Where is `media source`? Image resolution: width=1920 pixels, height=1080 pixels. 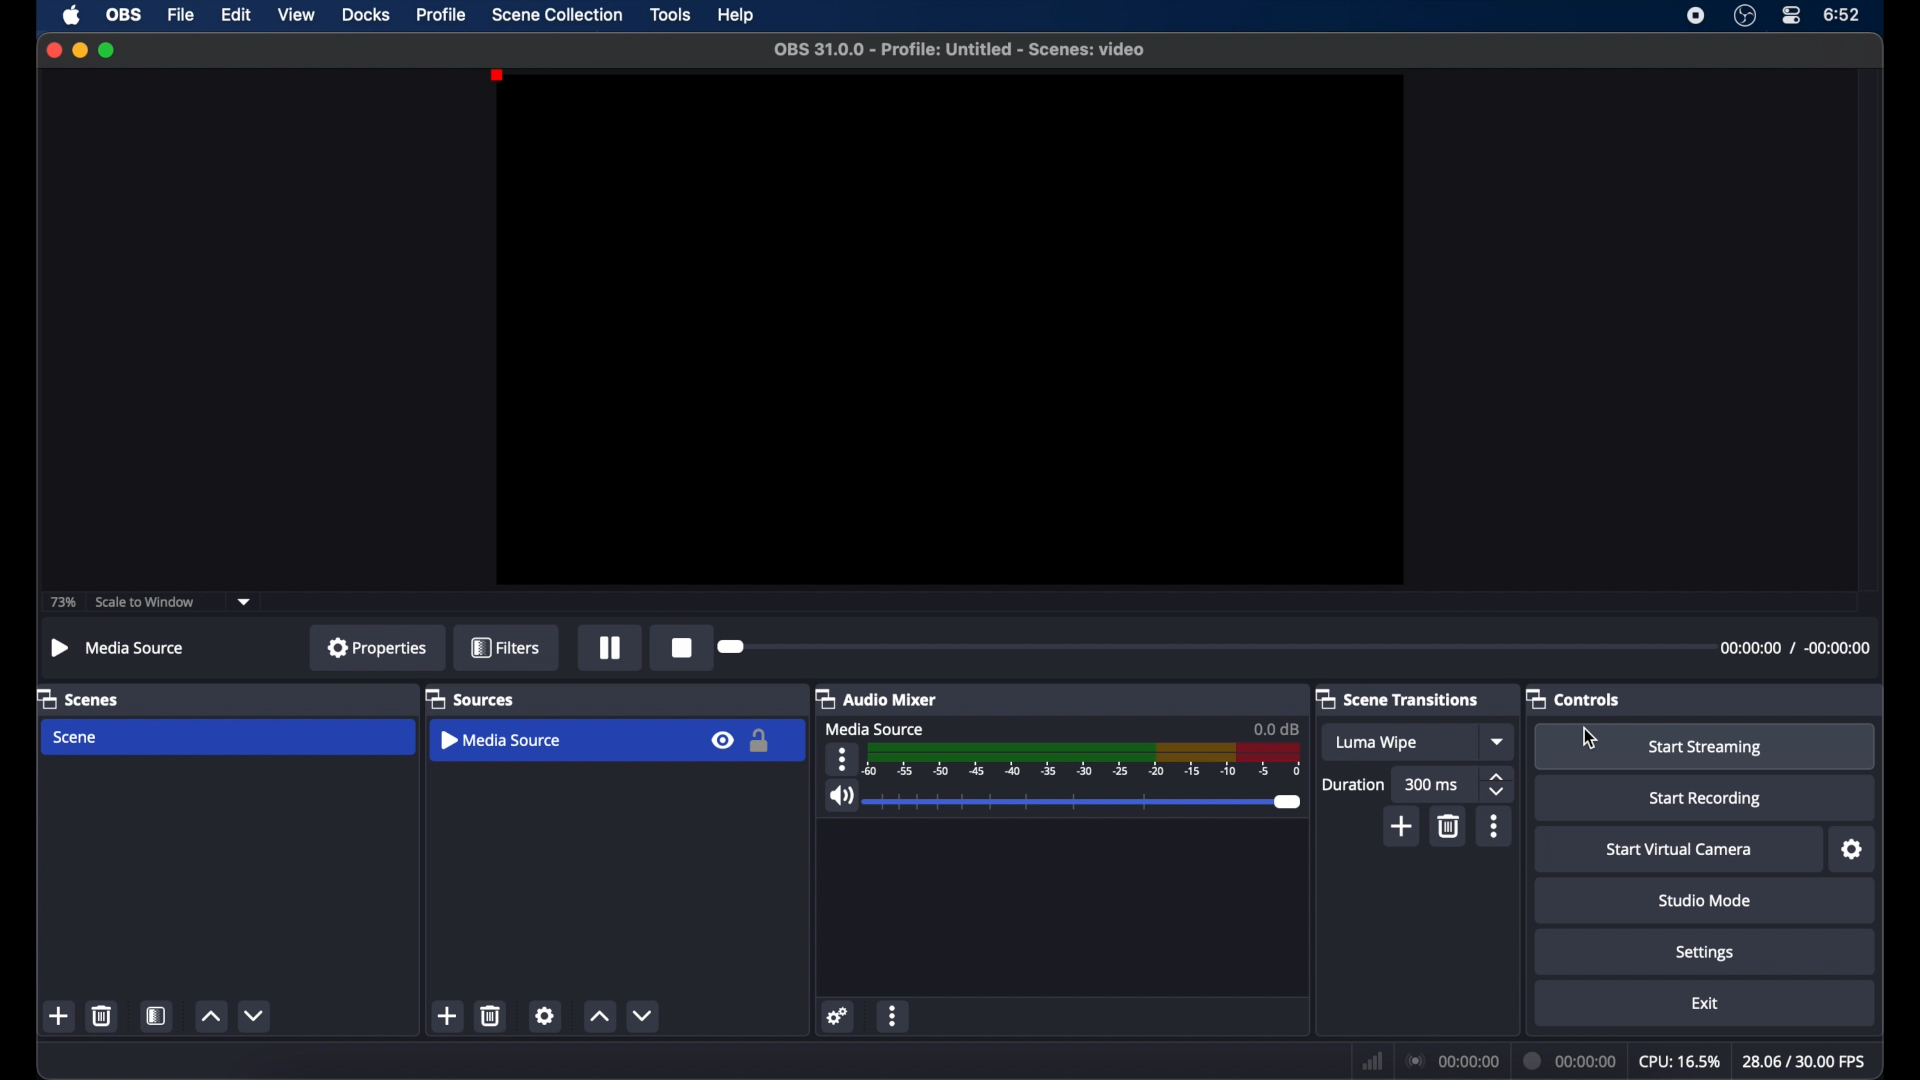 media source is located at coordinates (119, 647).